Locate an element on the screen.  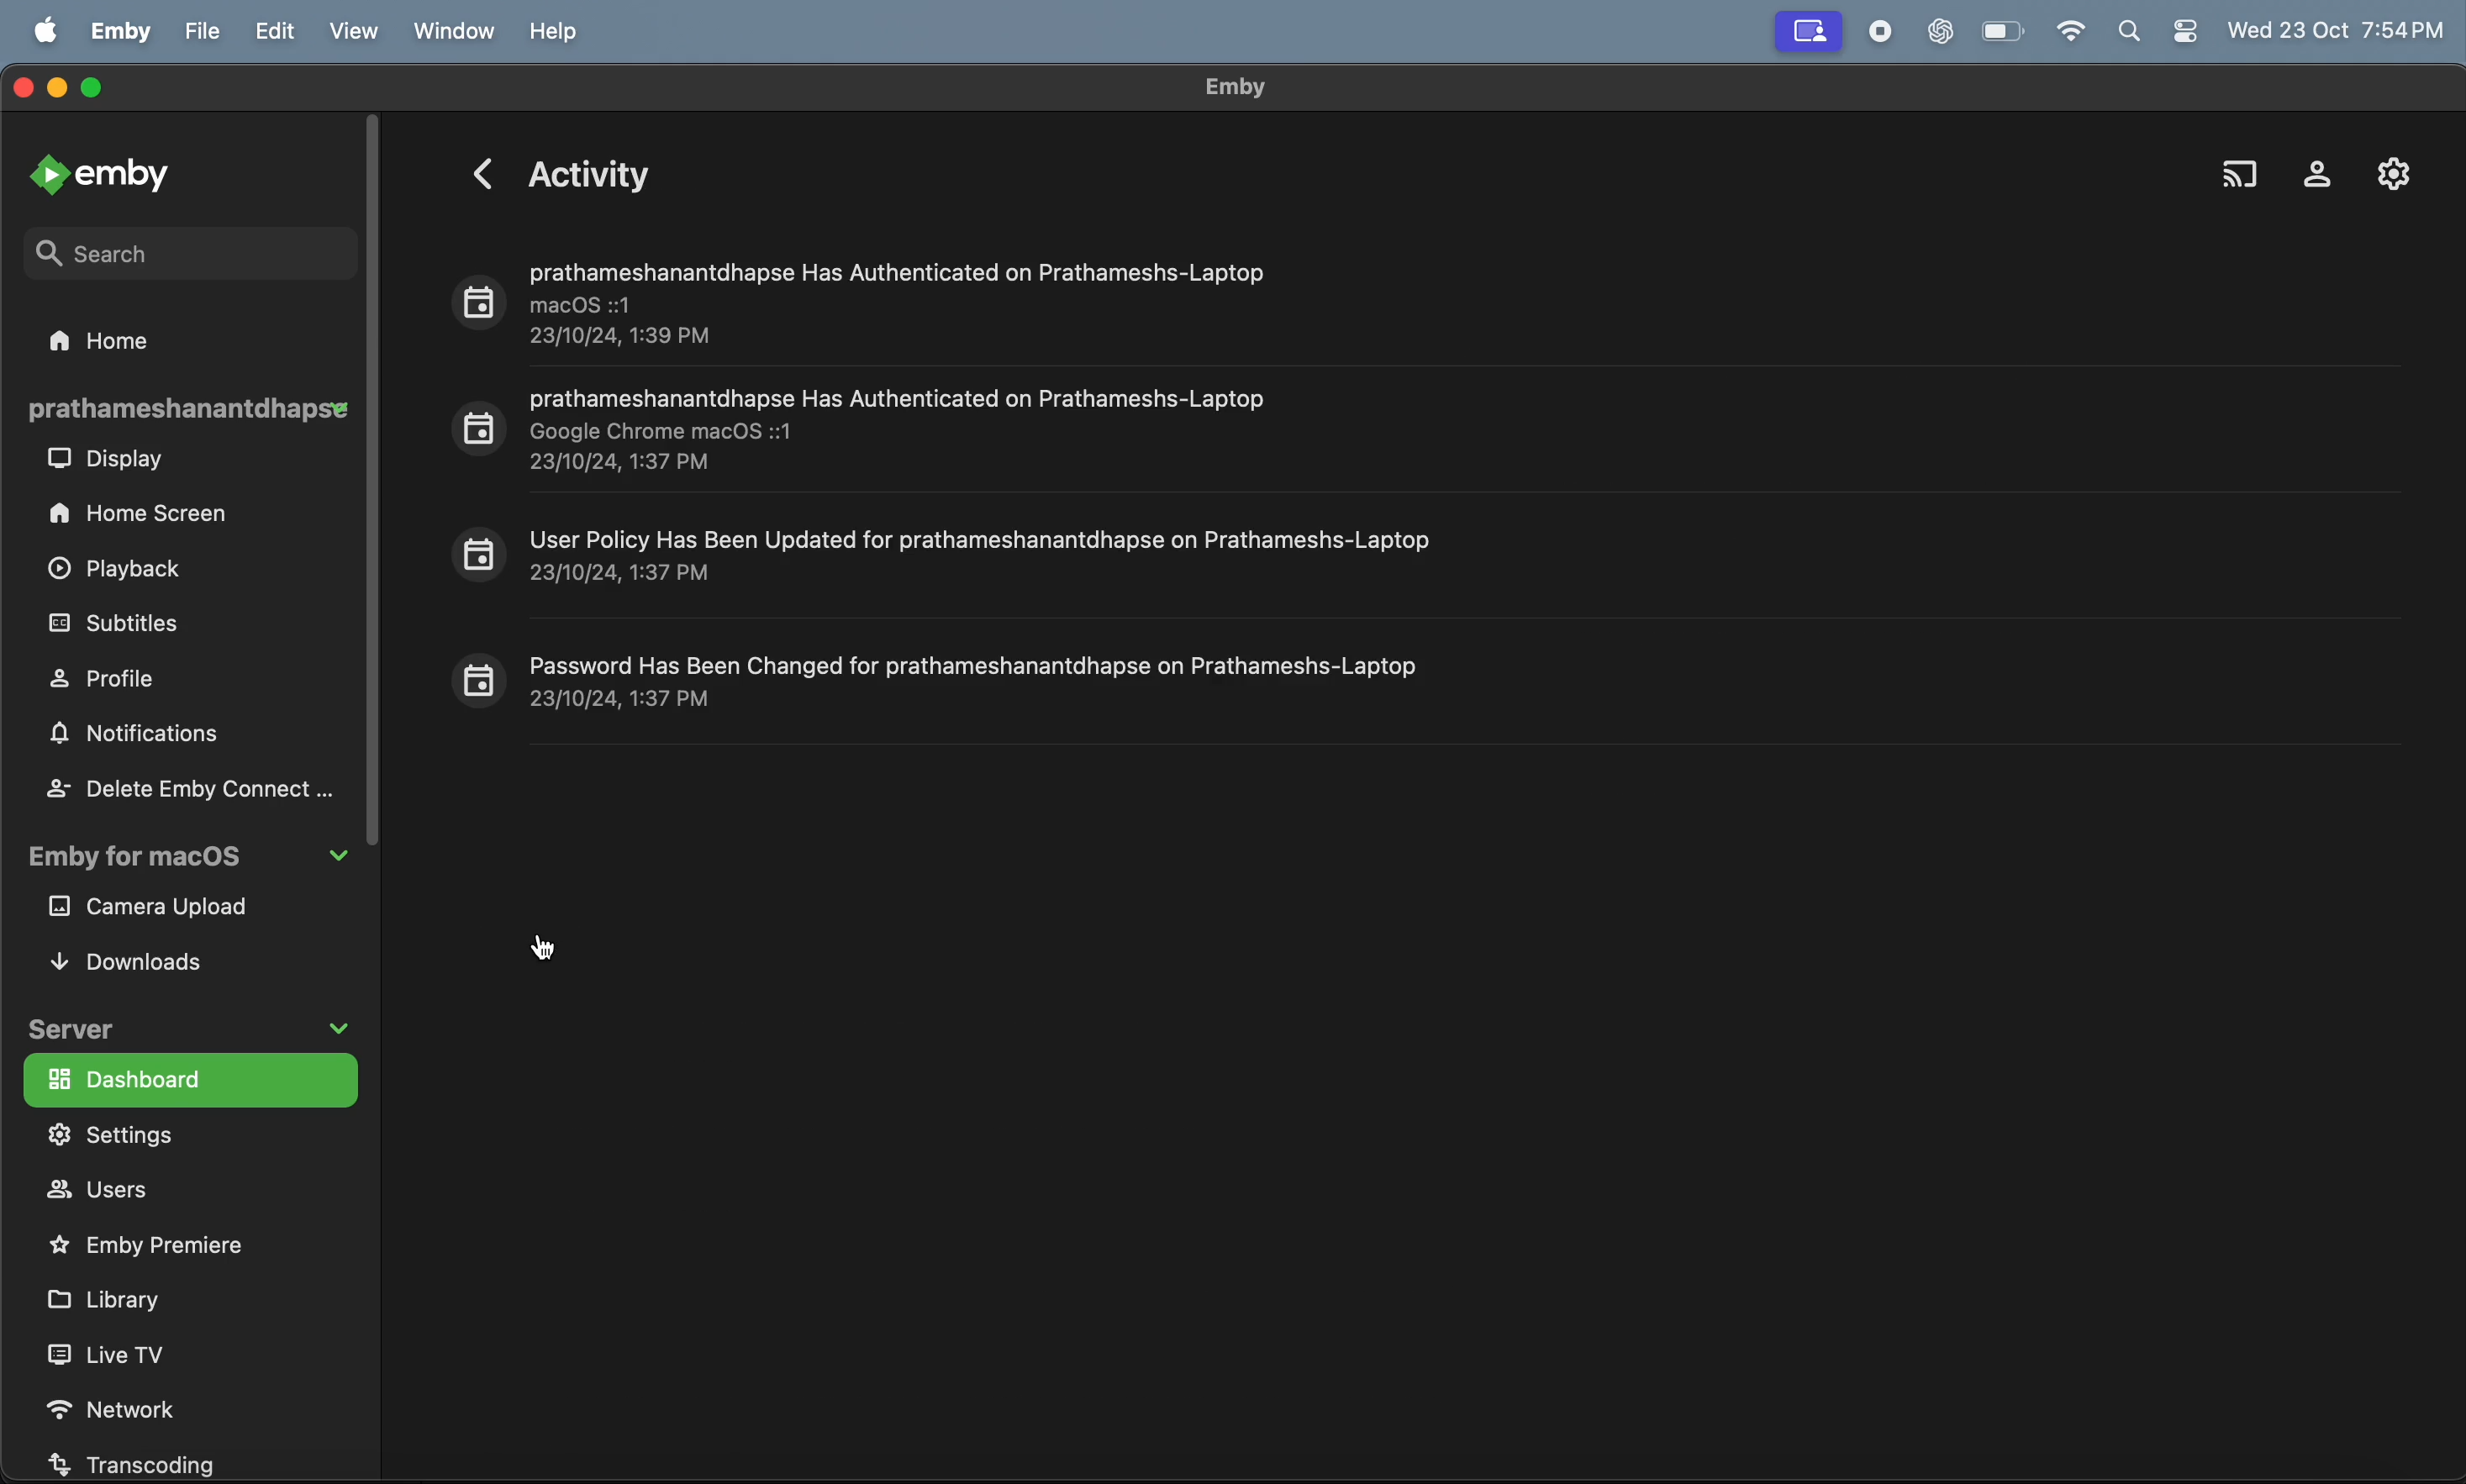
users is located at coordinates (159, 1191).